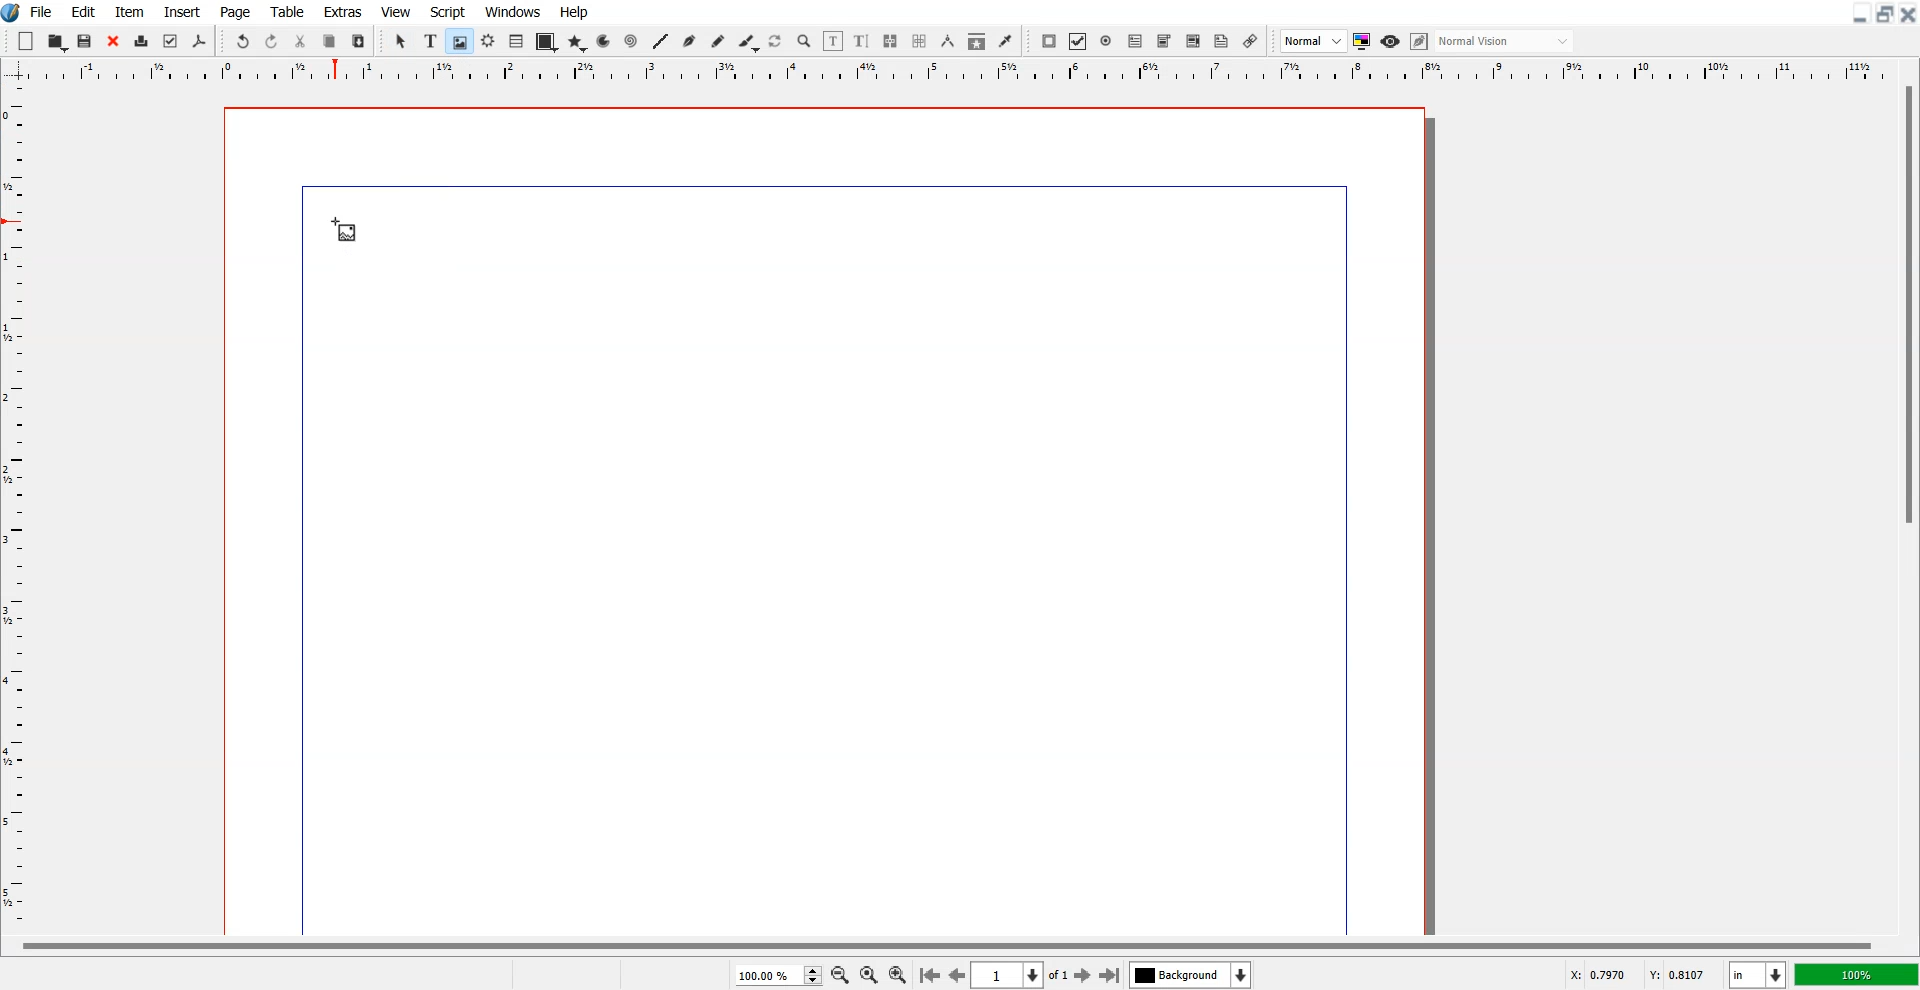  Describe the element at coordinates (83, 11) in the screenshot. I see `Edit` at that location.